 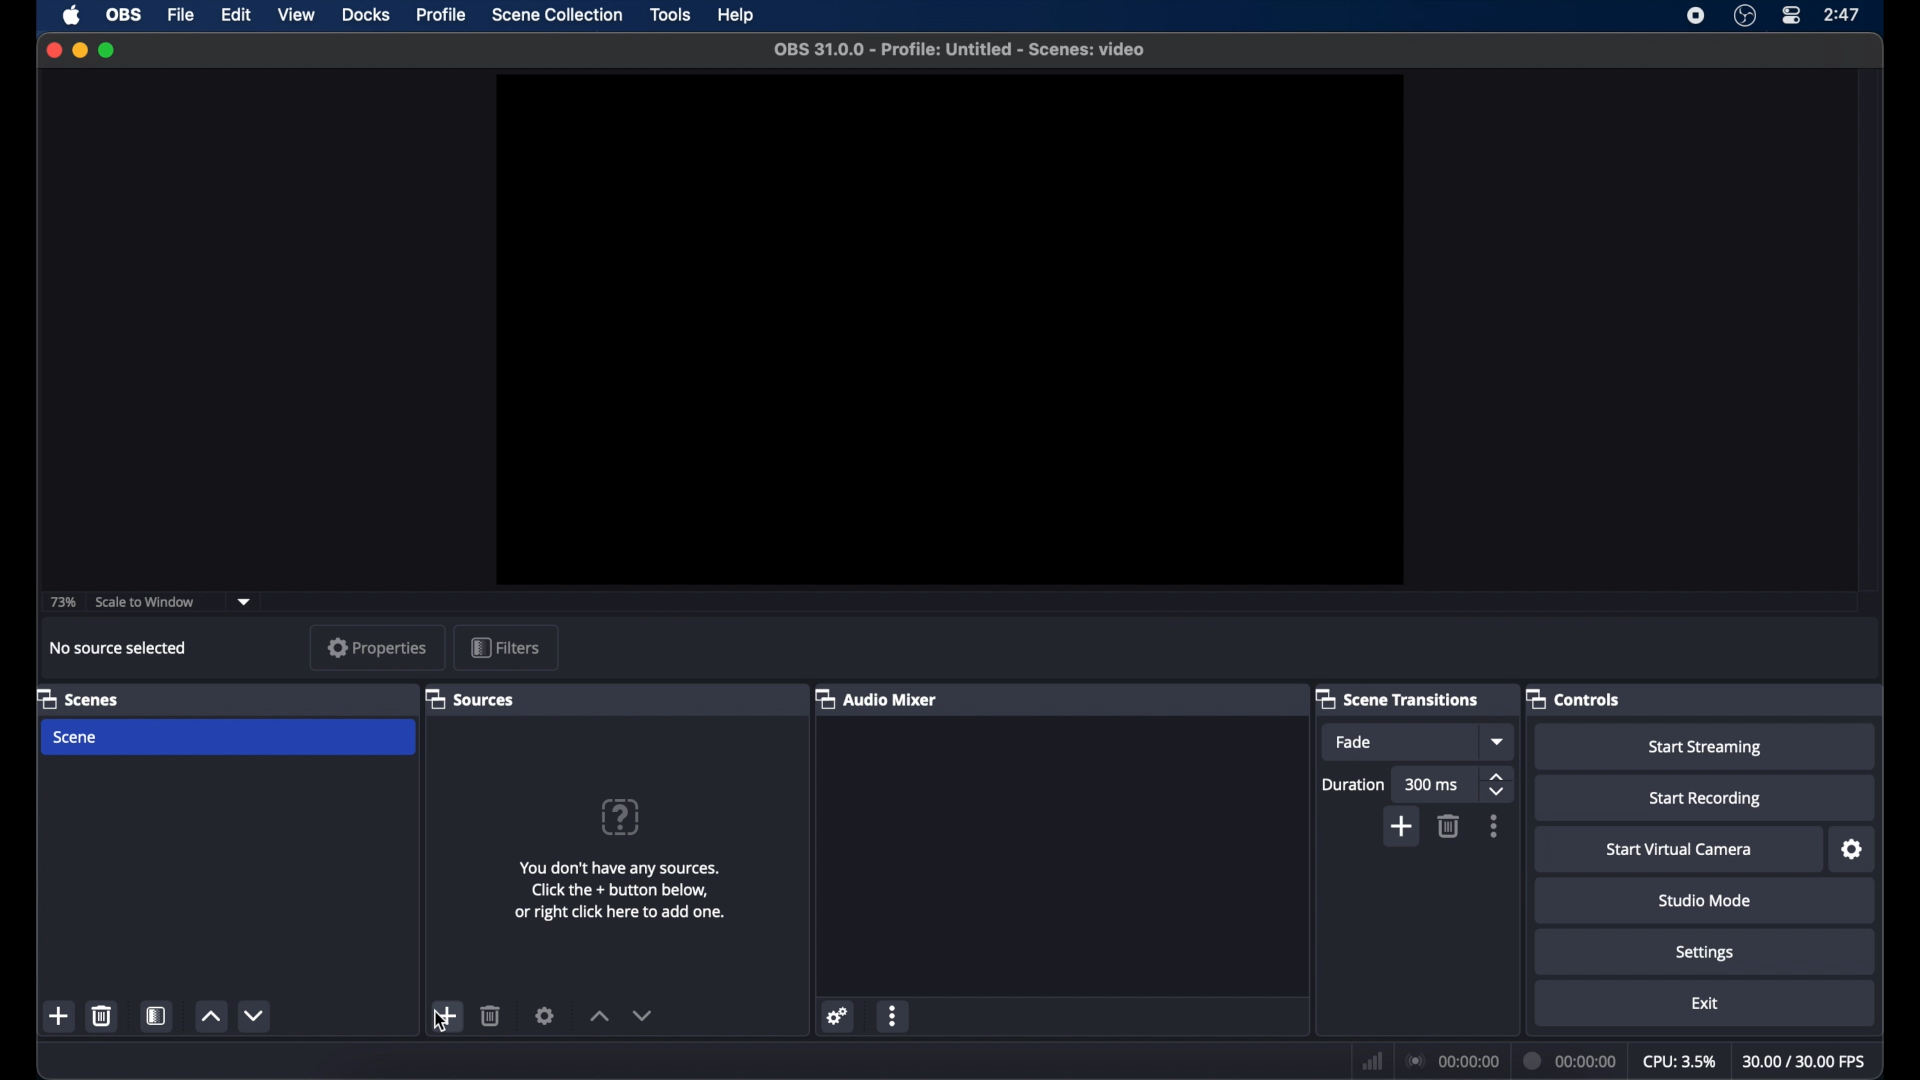 I want to click on fade, so click(x=1354, y=742).